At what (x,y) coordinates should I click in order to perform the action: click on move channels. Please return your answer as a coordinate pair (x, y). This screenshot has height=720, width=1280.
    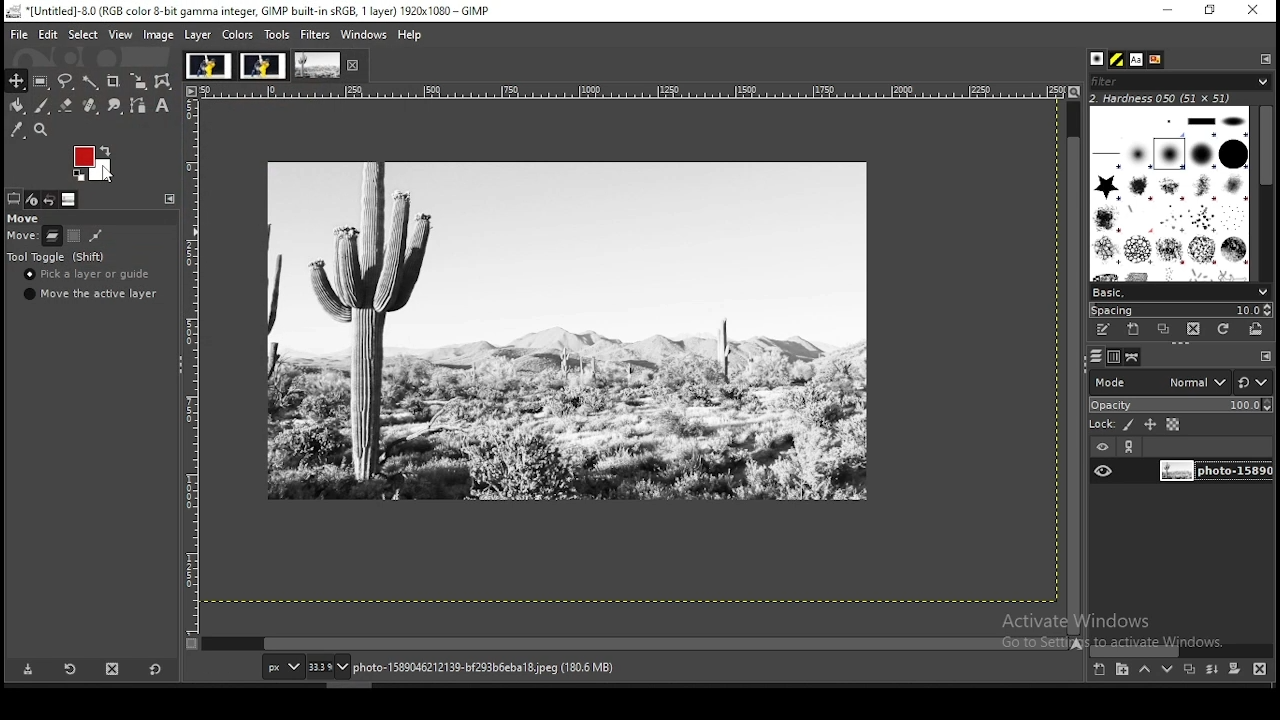
    Looking at the image, I should click on (74, 235).